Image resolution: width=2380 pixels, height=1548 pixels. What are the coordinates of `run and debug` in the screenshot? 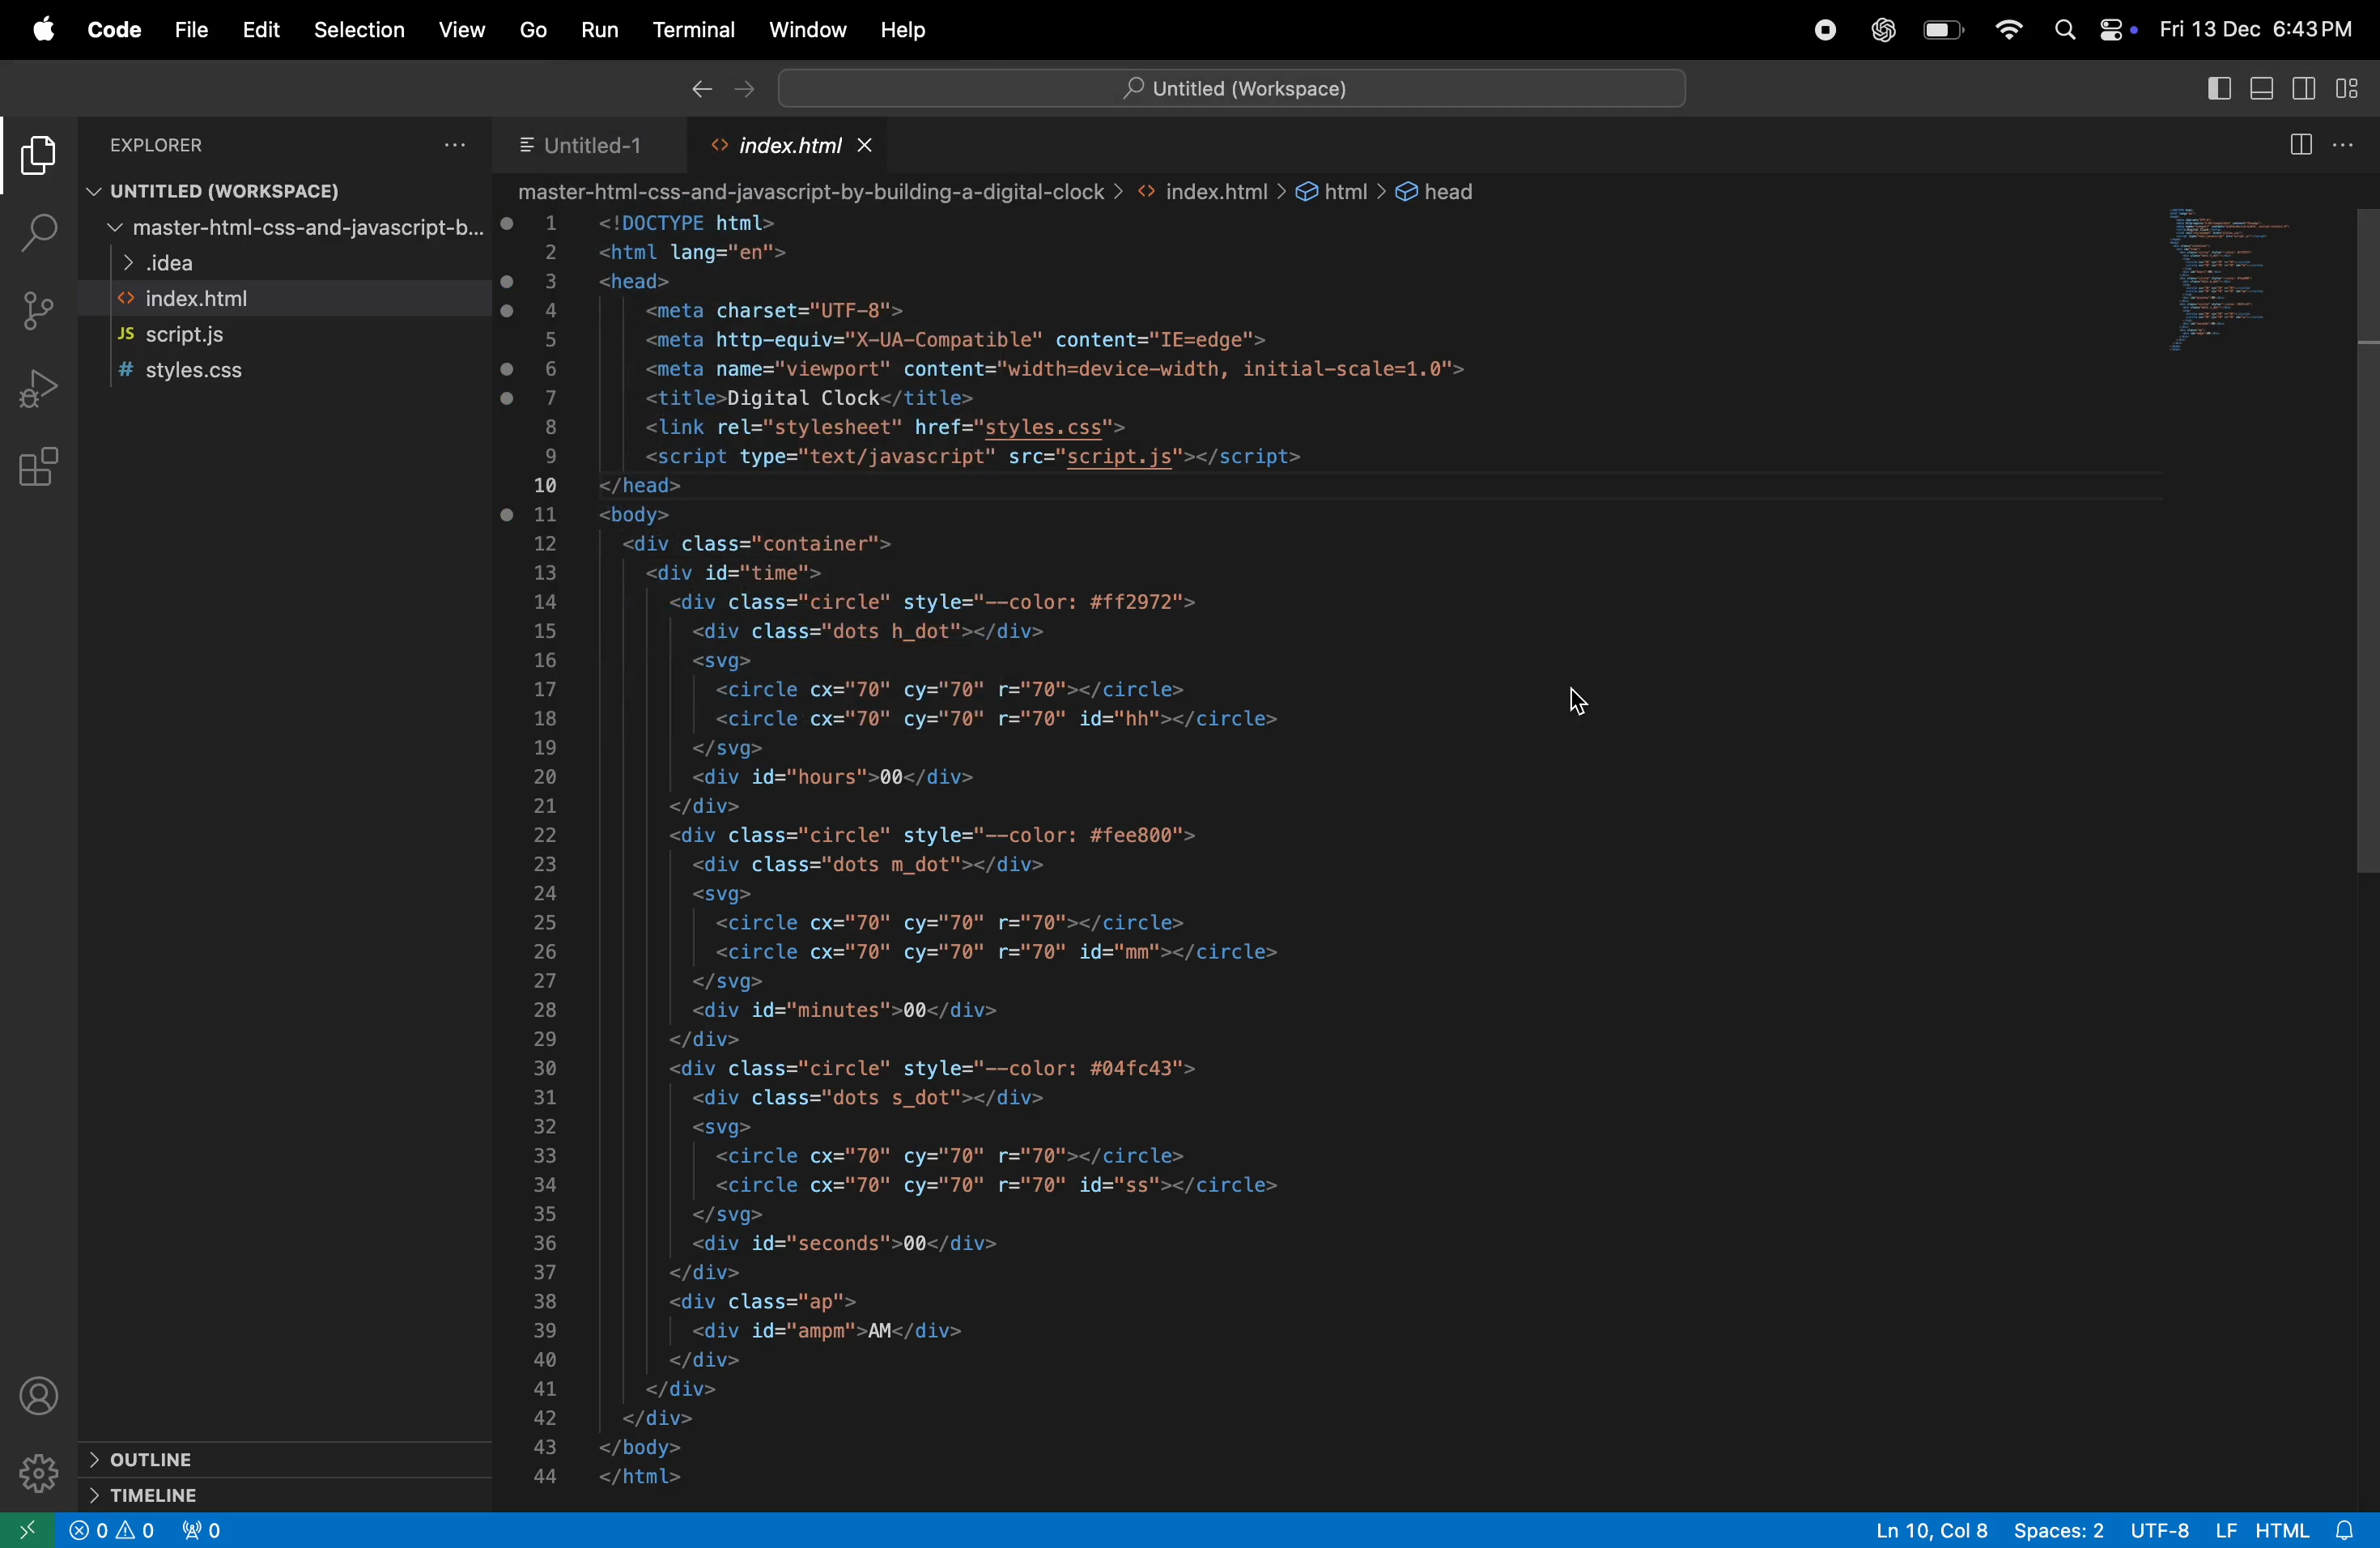 It's located at (38, 393).